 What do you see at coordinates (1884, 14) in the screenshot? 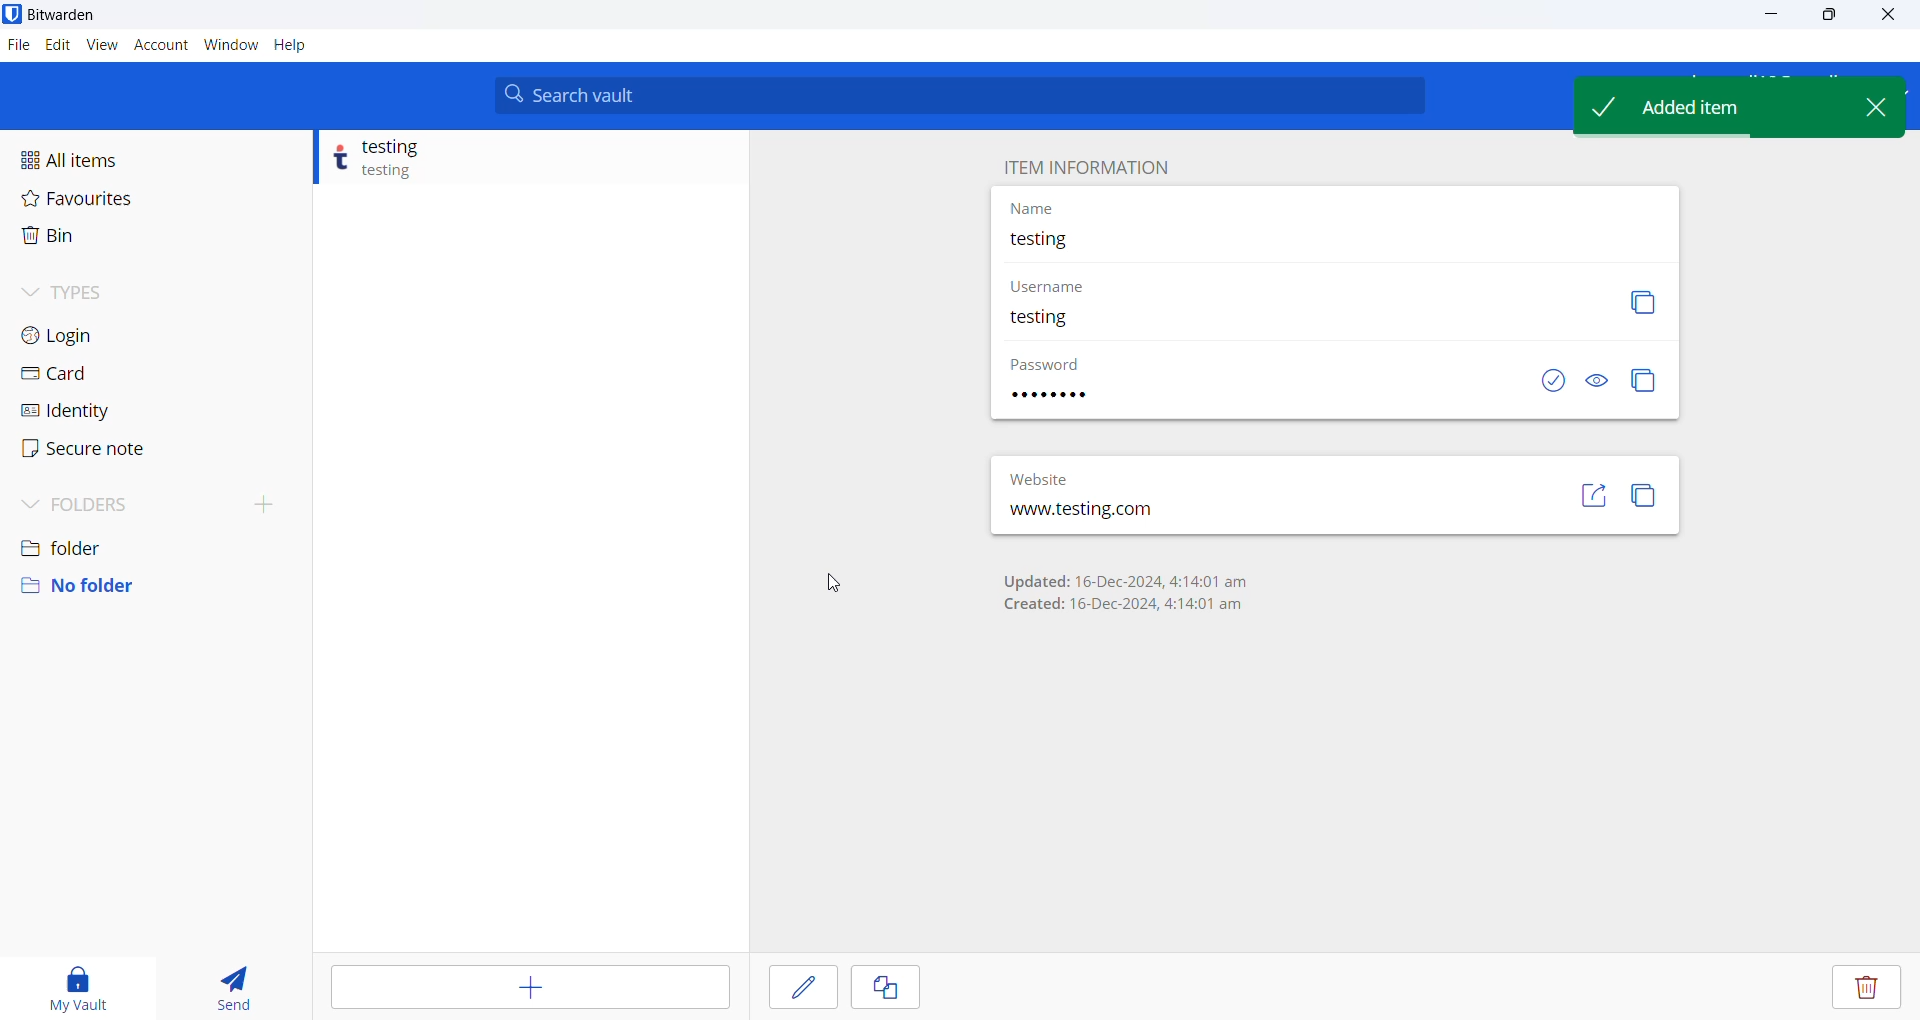
I see `close` at bounding box center [1884, 14].